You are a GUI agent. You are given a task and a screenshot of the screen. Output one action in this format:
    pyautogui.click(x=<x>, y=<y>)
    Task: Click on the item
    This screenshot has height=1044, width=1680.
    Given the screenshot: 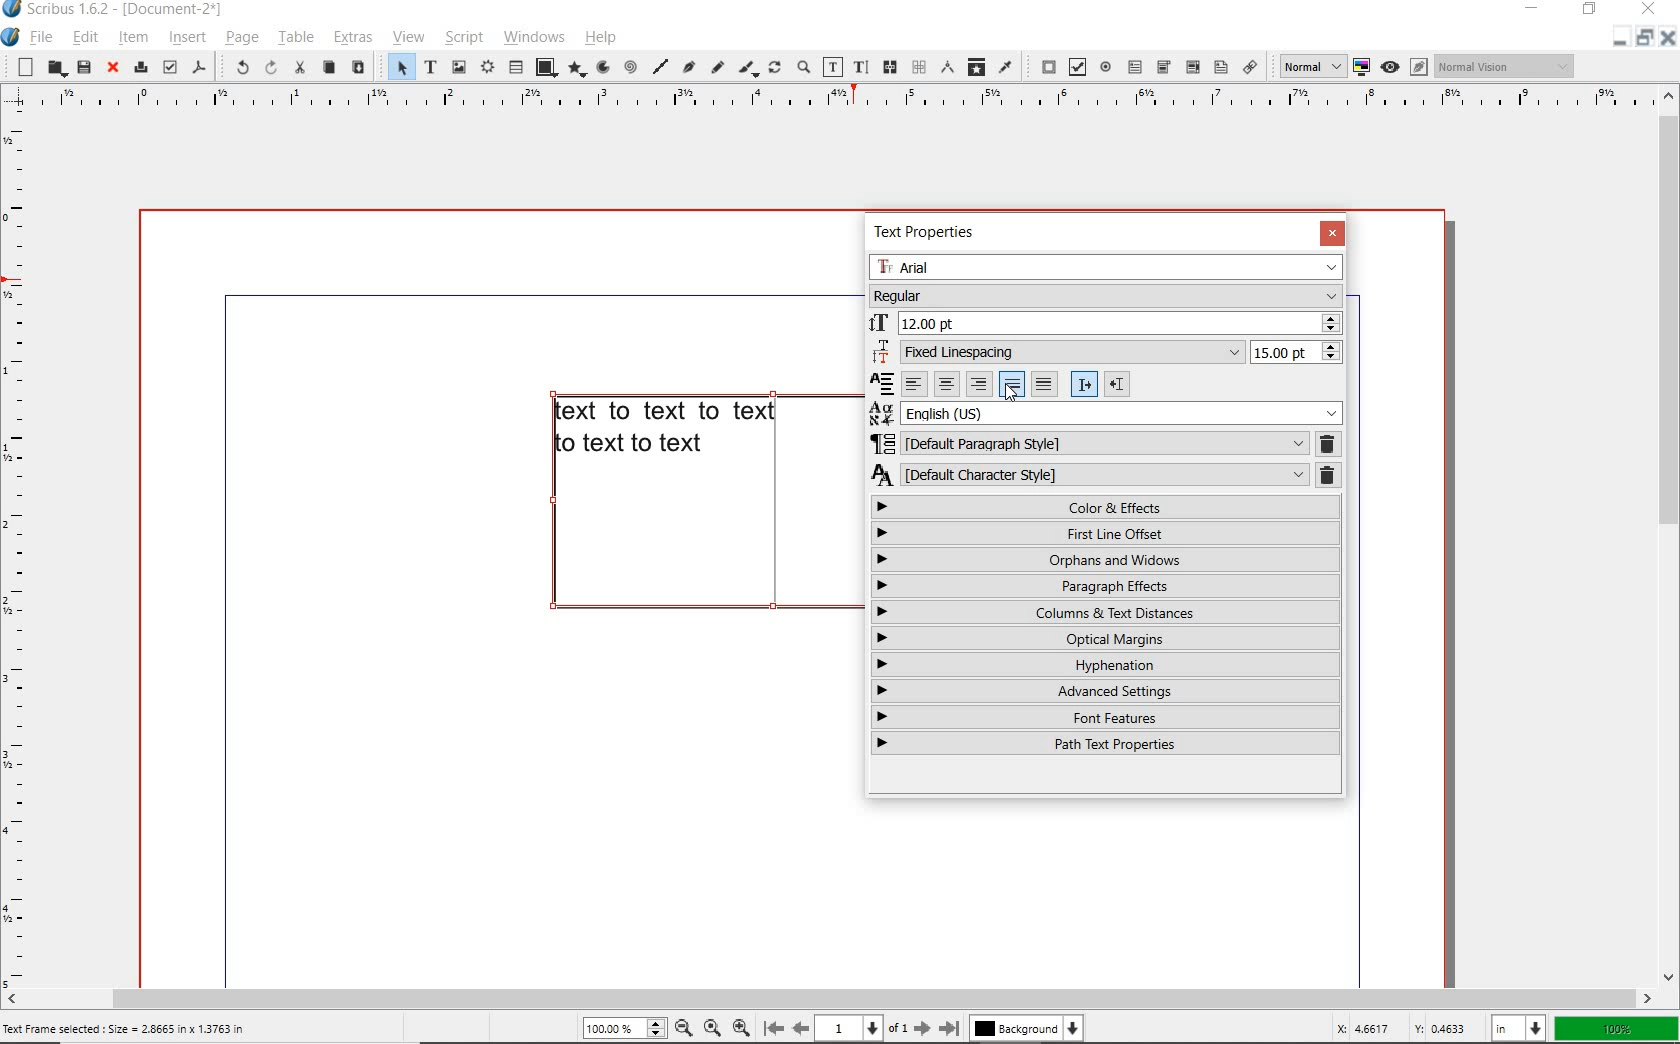 What is the action you would take?
    pyautogui.click(x=136, y=38)
    